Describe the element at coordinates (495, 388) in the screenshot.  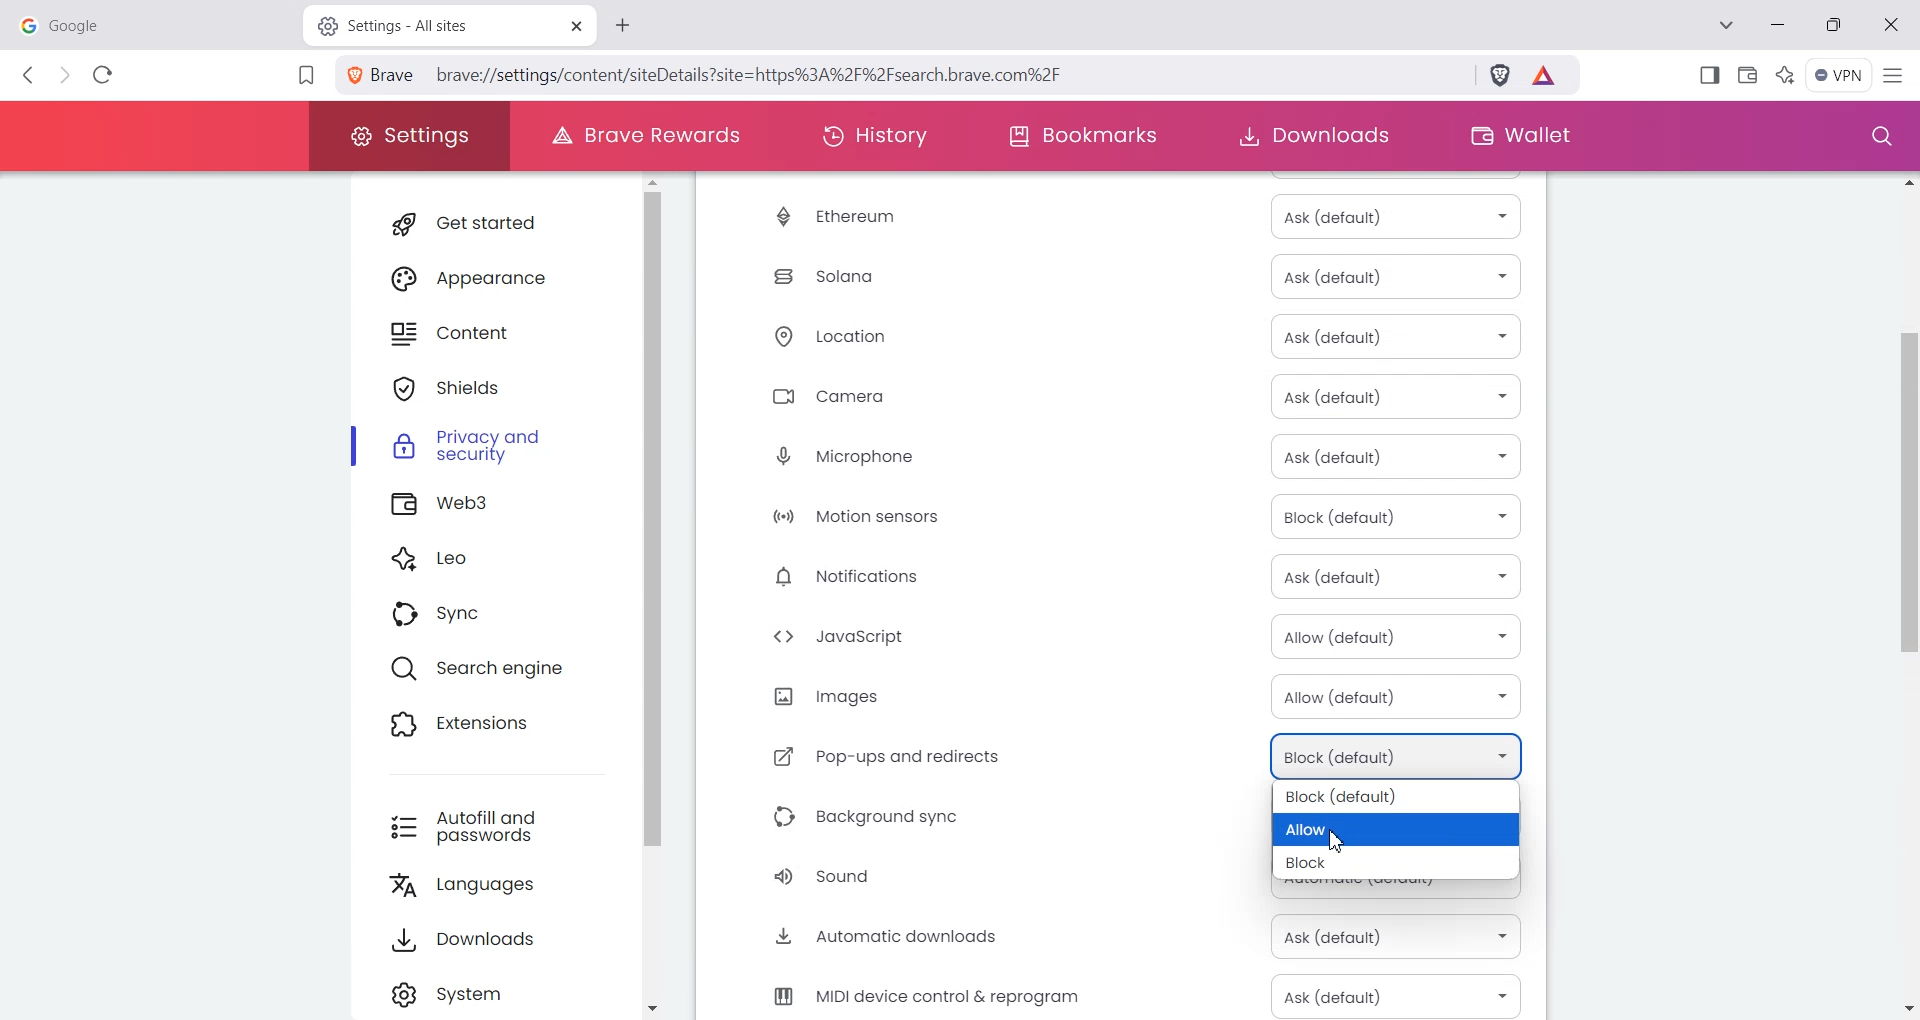
I see `Shields` at that location.